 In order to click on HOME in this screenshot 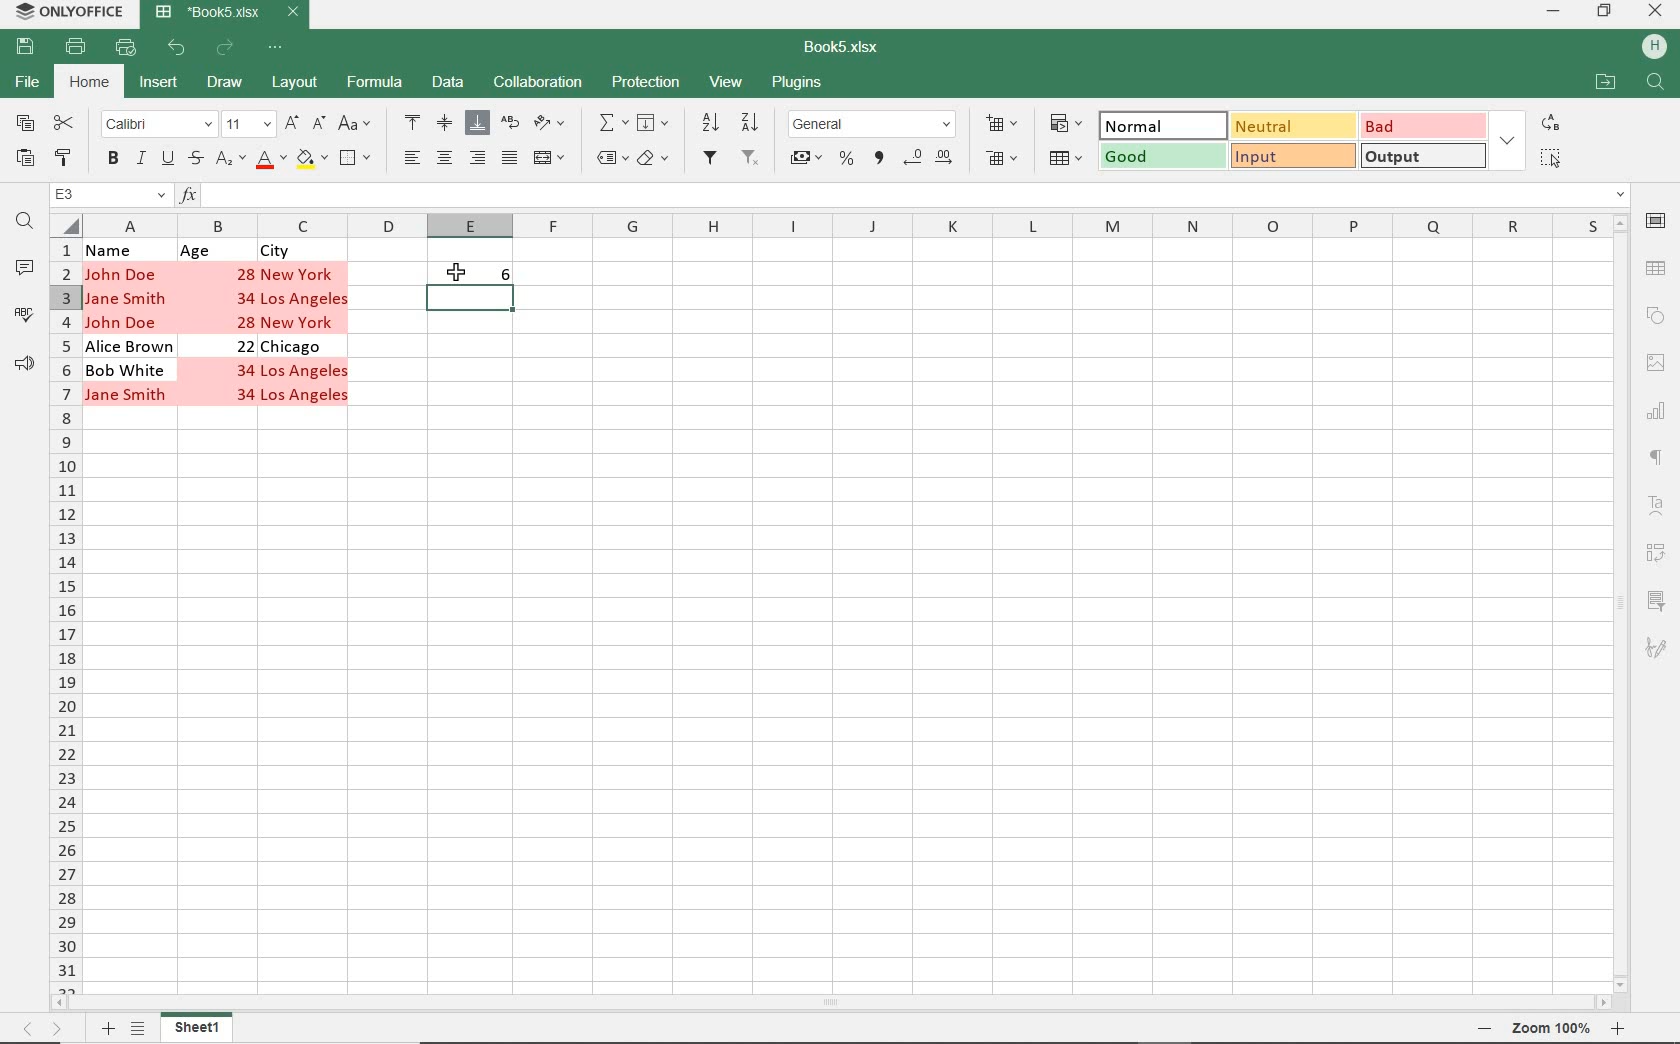, I will do `click(88, 83)`.